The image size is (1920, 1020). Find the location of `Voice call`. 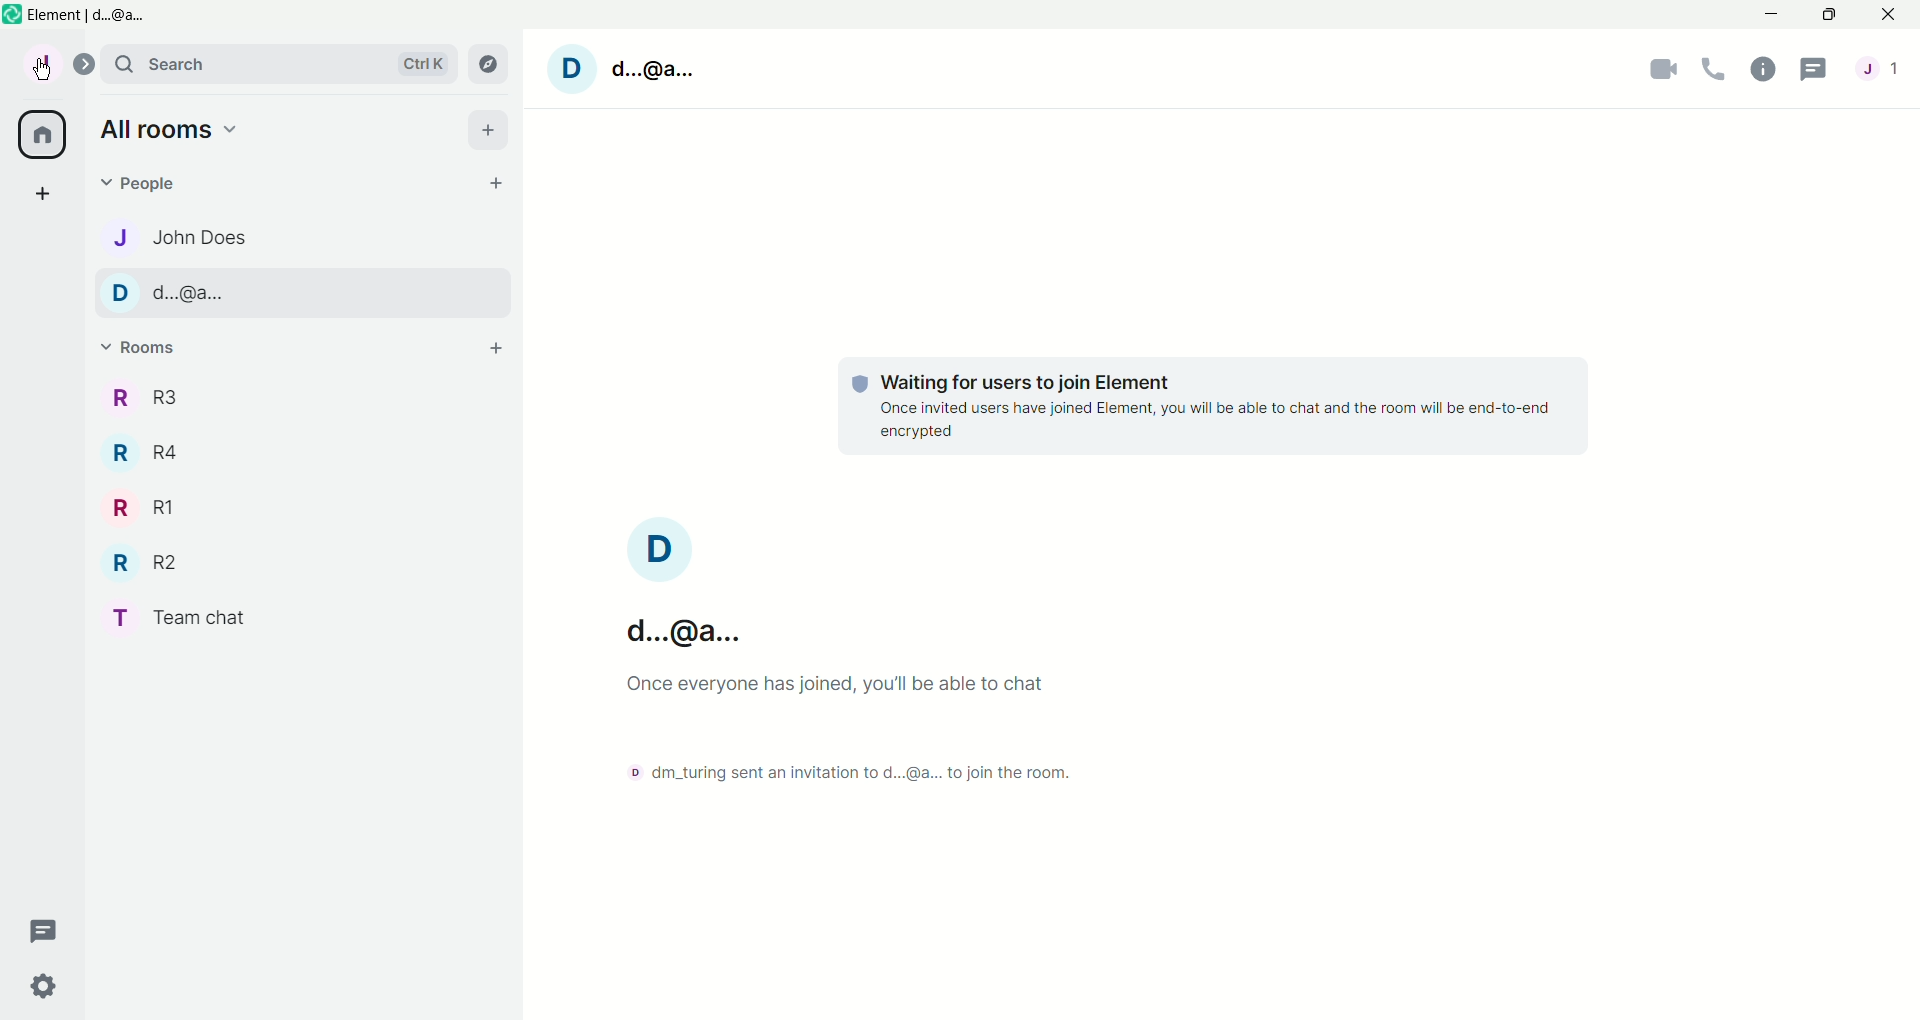

Voice call is located at coordinates (1714, 70).